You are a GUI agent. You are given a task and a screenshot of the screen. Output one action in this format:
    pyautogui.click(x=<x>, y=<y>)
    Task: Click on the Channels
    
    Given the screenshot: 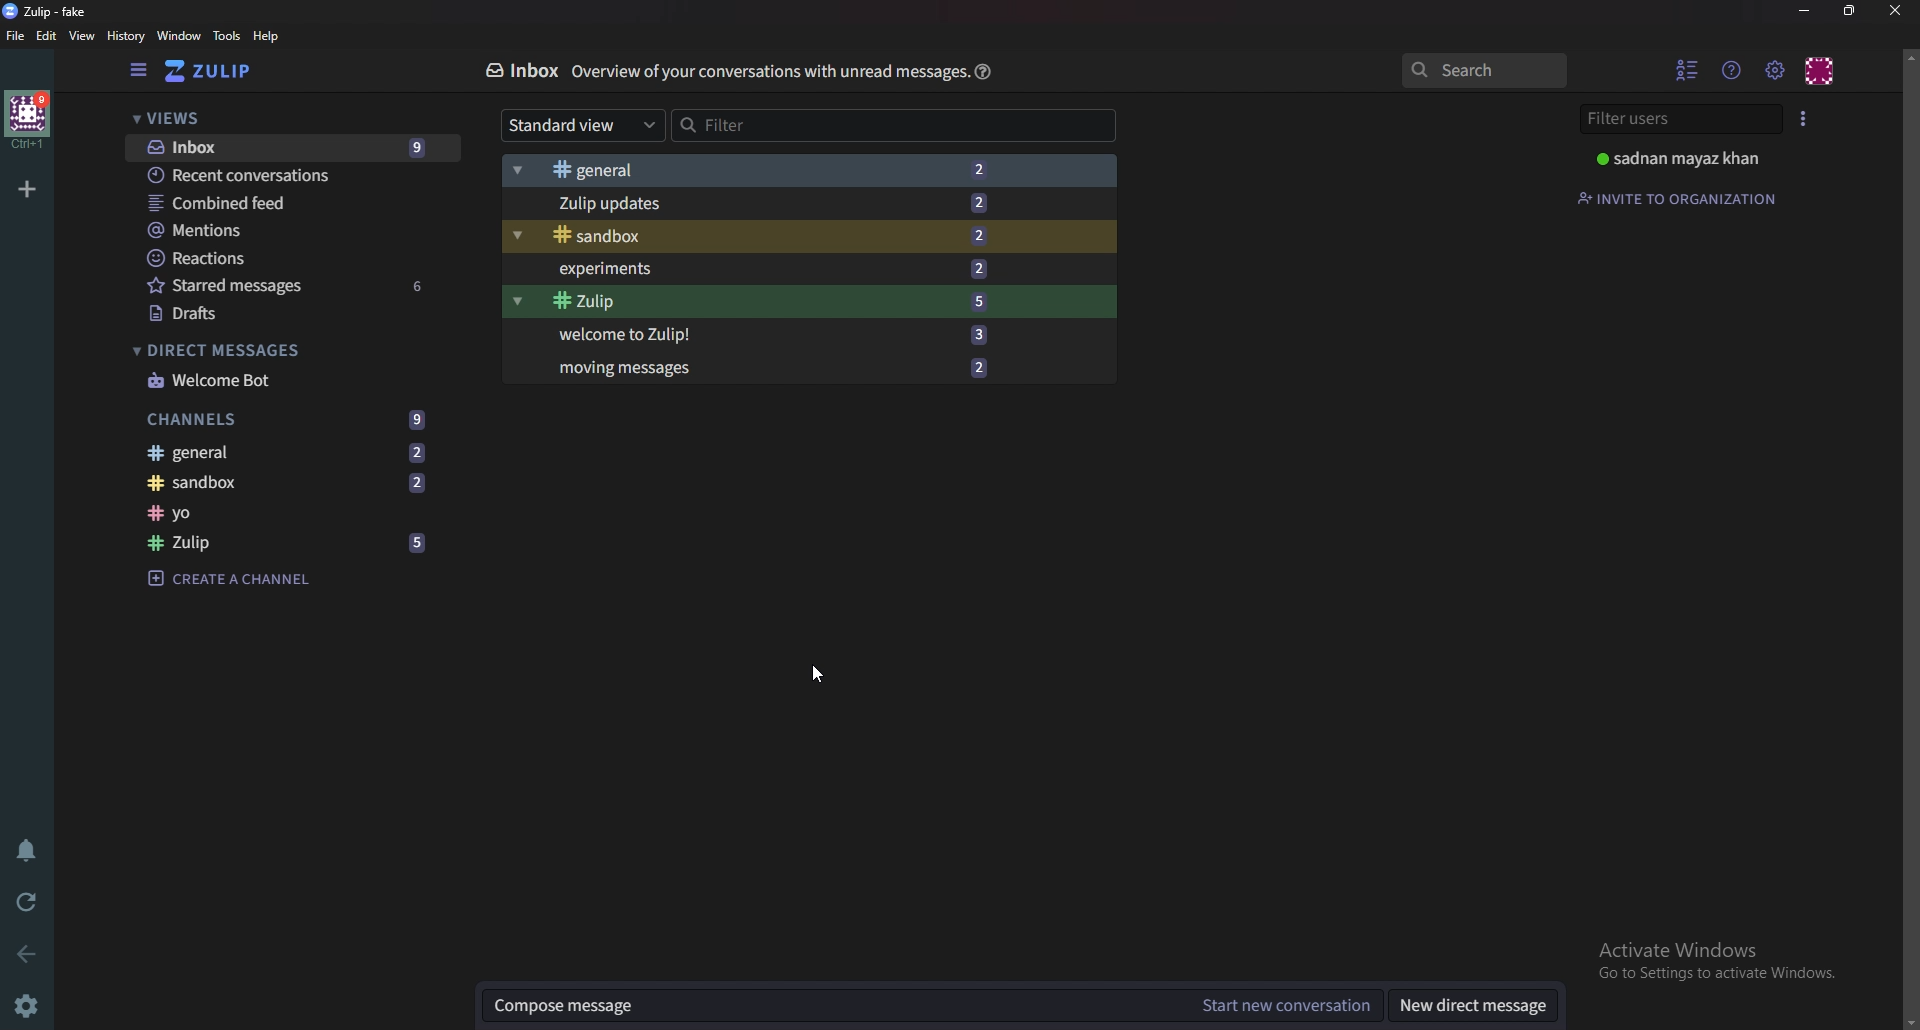 What is the action you would take?
    pyautogui.click(x=282, y=419)
    